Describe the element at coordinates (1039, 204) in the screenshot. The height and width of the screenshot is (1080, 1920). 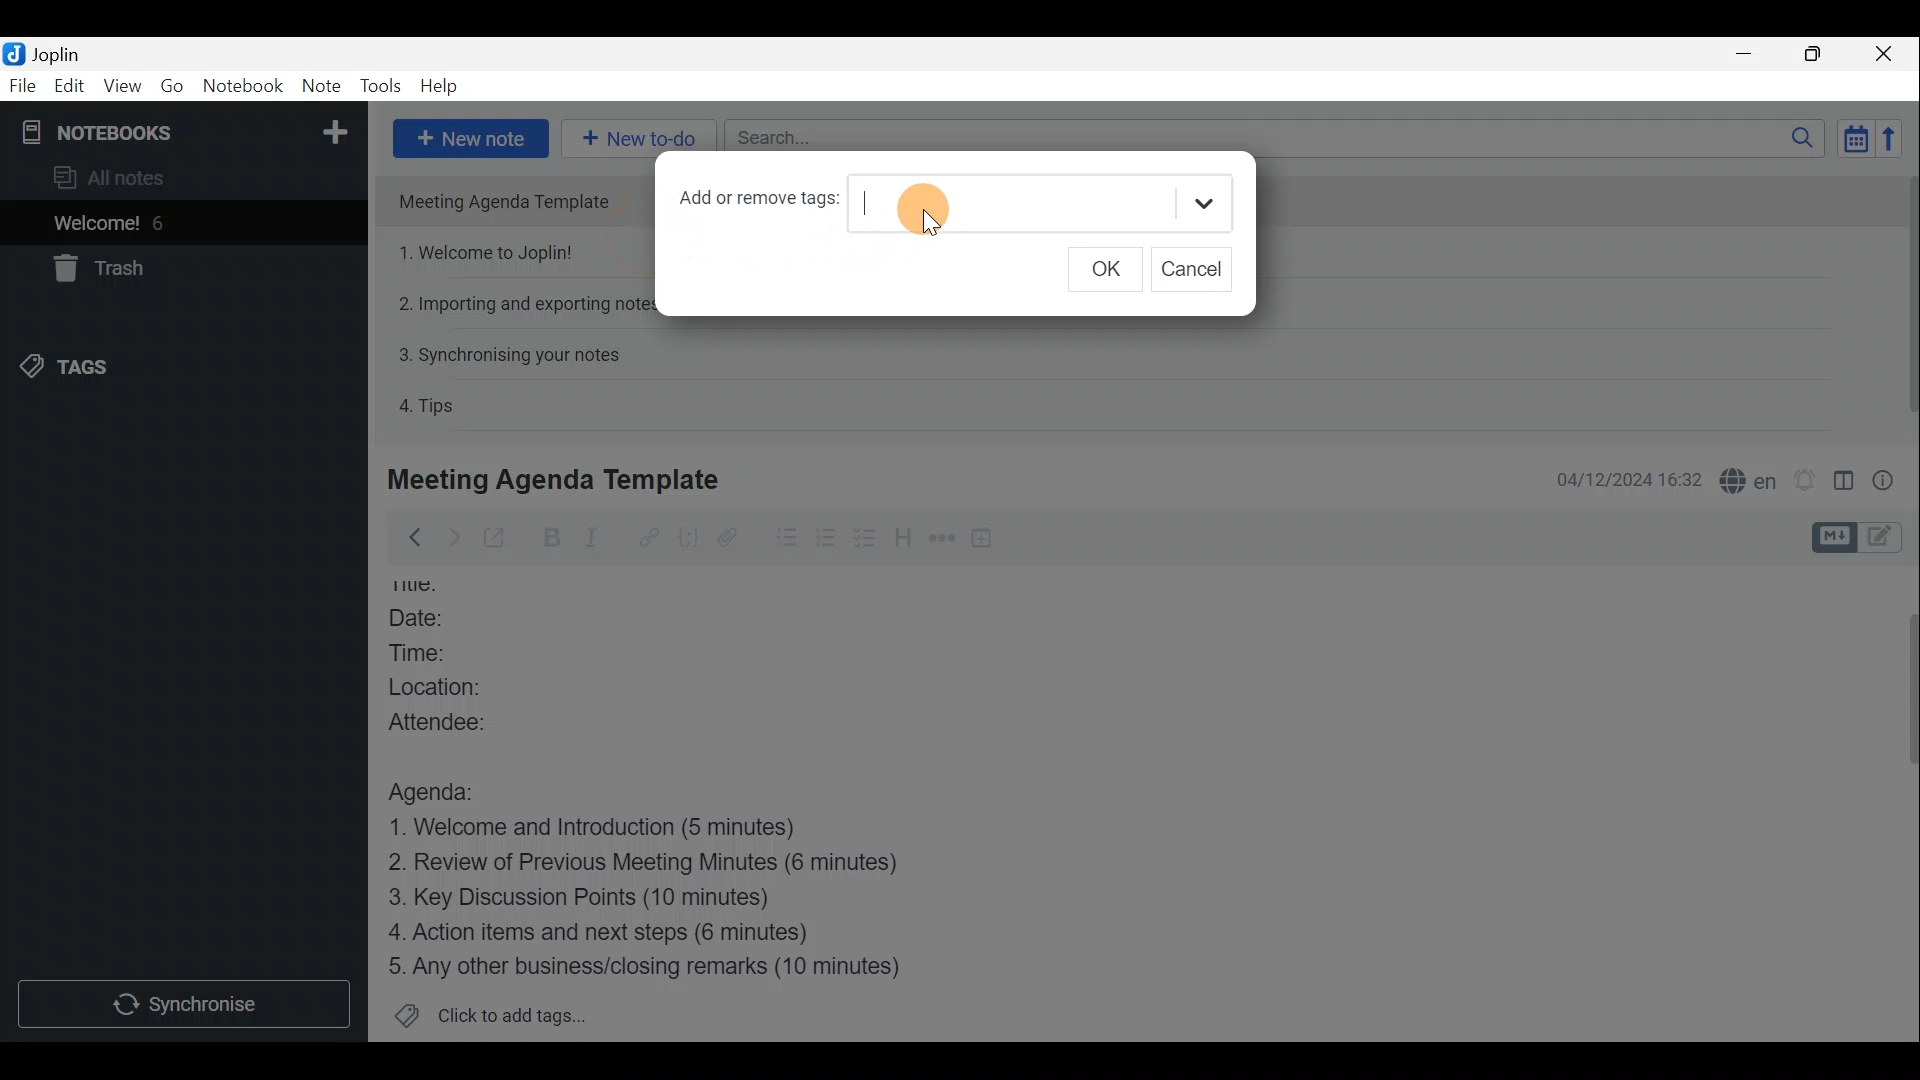
I see `Text box` at that location.